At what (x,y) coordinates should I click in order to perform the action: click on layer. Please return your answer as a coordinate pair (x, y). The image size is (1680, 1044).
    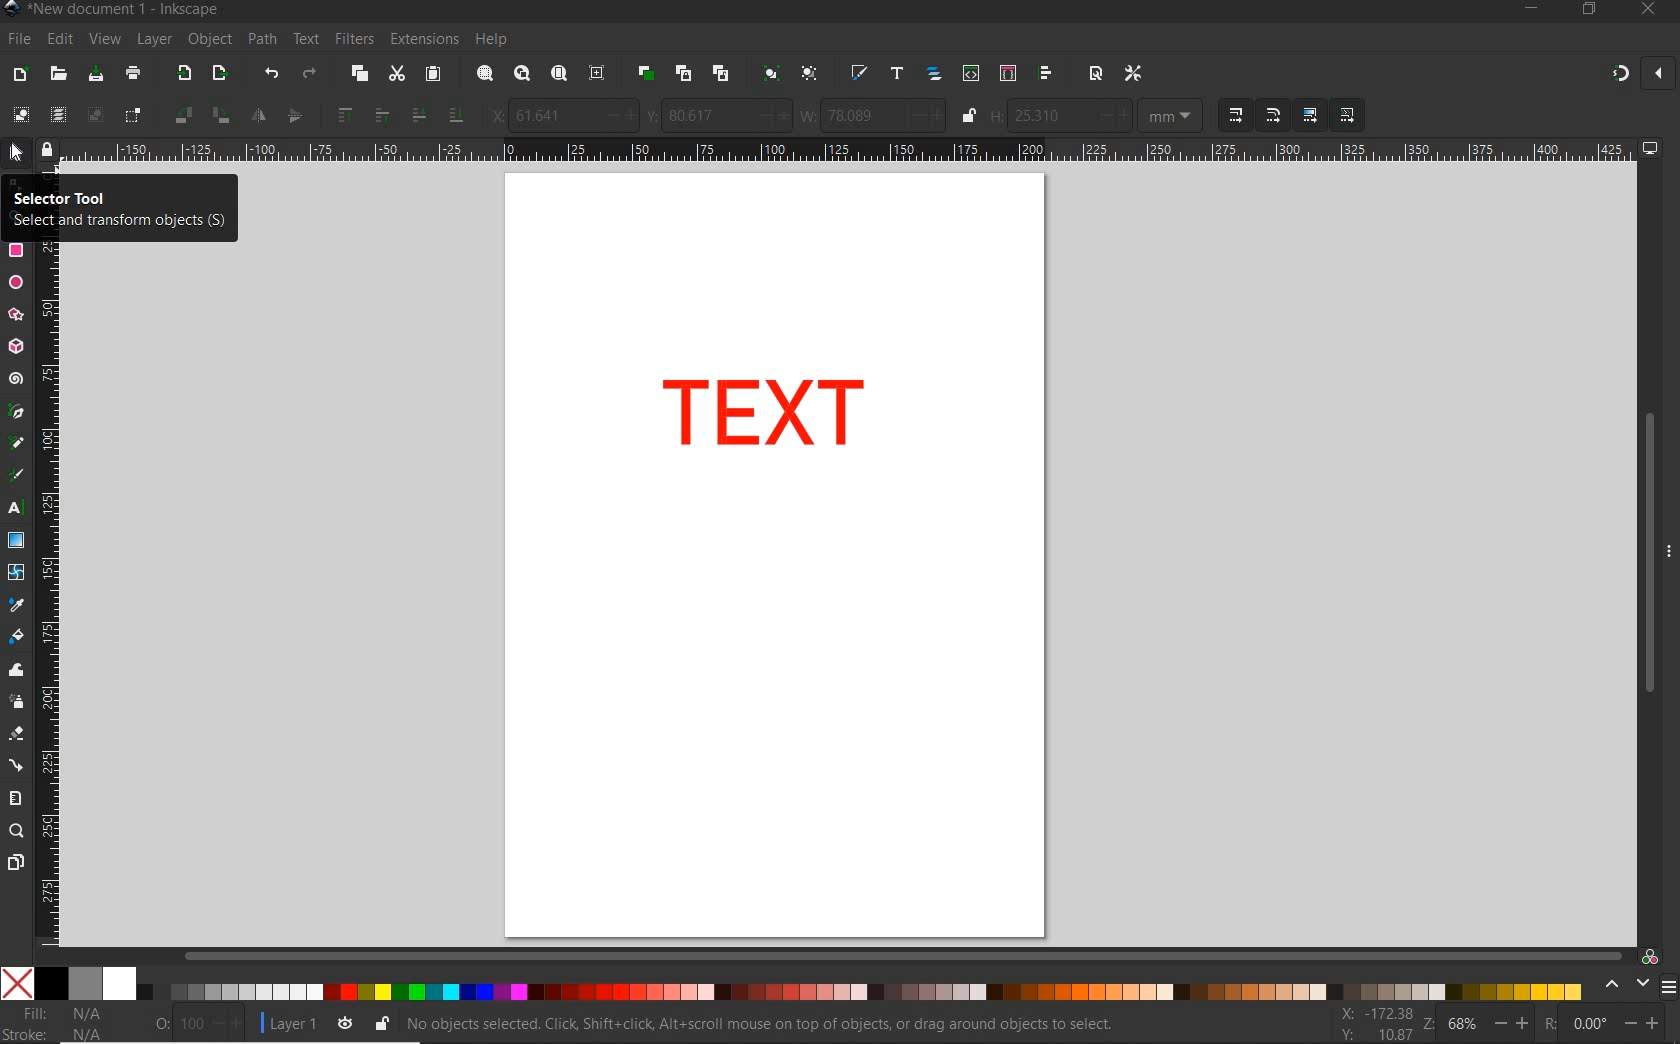
    Looking at the image, I should click on (155, 40).